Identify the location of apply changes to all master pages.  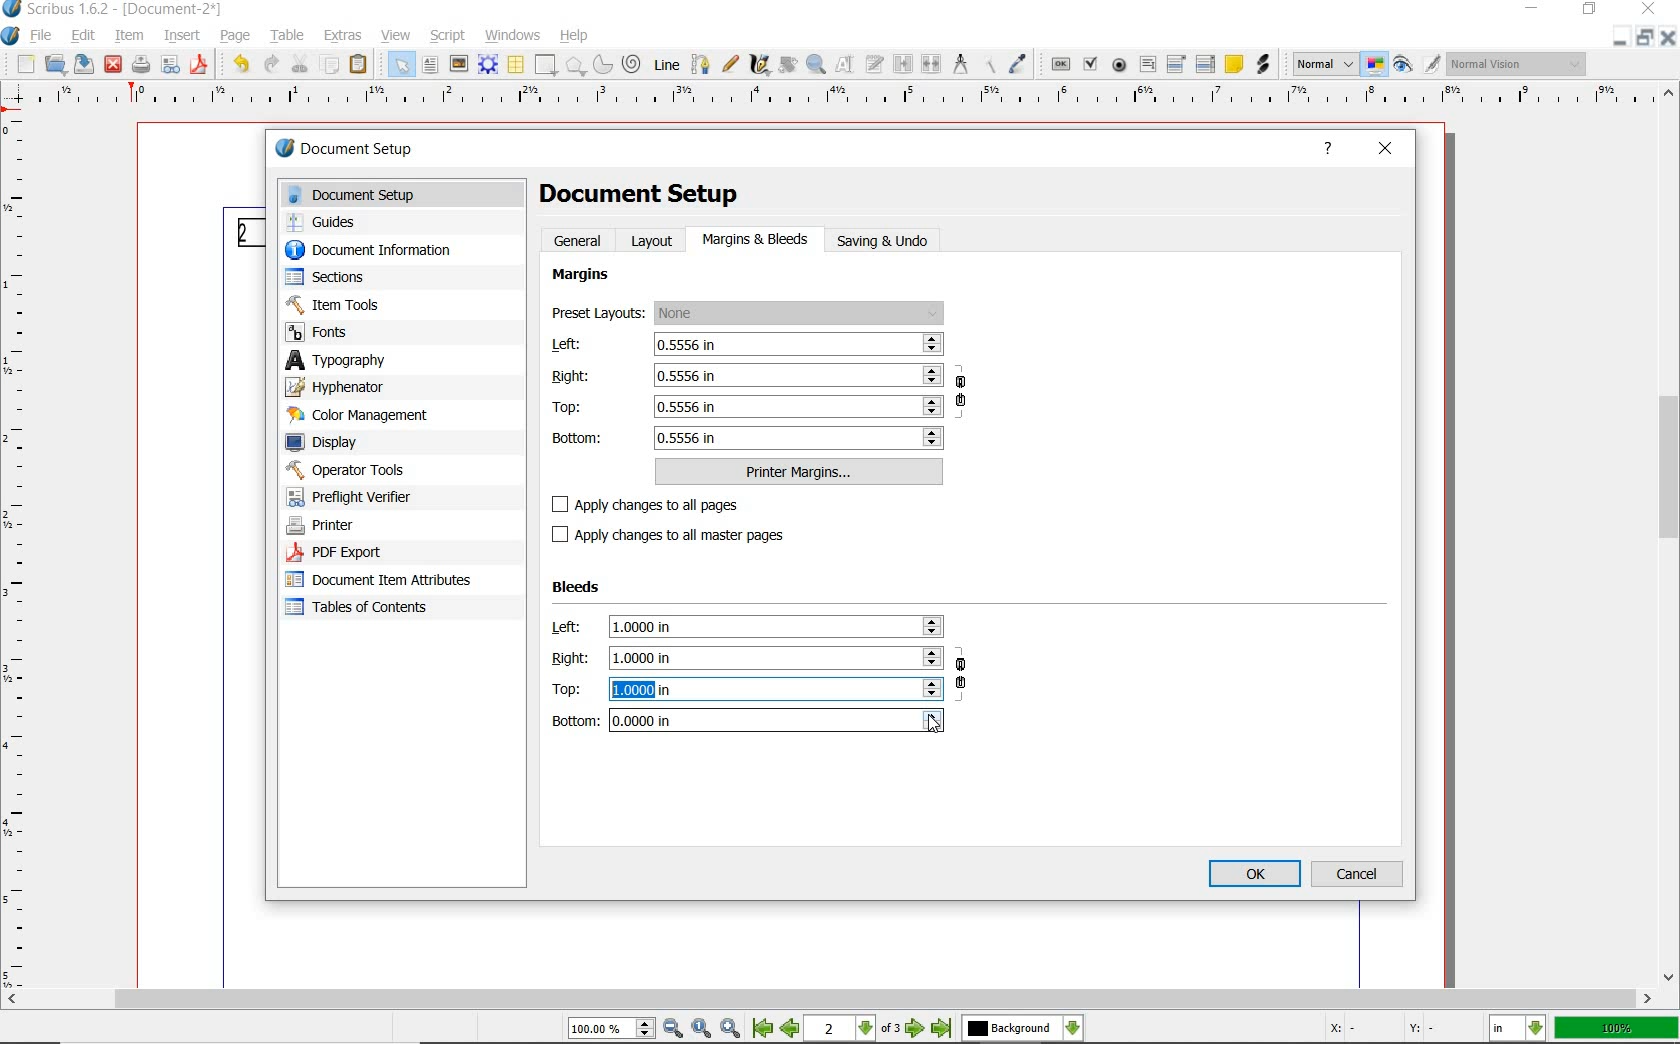
(679, 535).